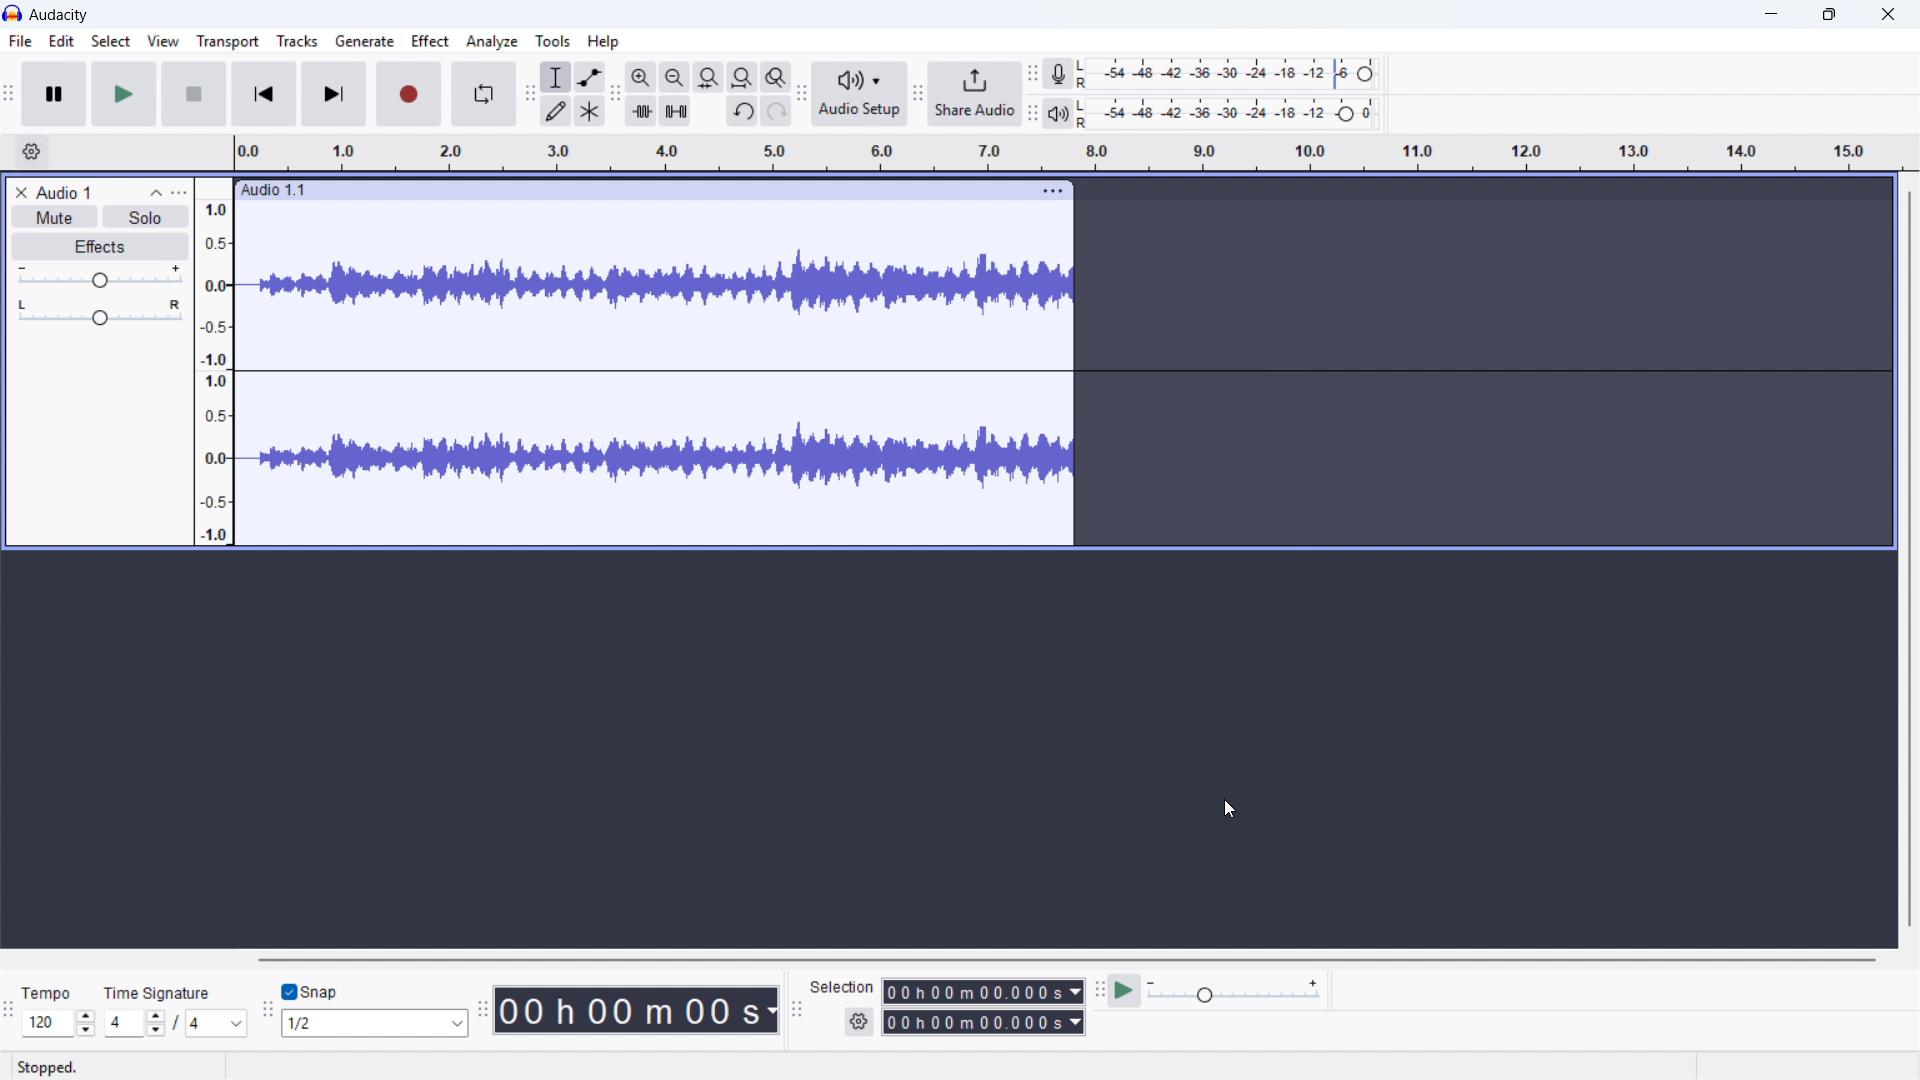 The image size is (1920, 1080). Describe the element at coordinates (144, 217) in the screenshot. I see `Solo ` at that location.